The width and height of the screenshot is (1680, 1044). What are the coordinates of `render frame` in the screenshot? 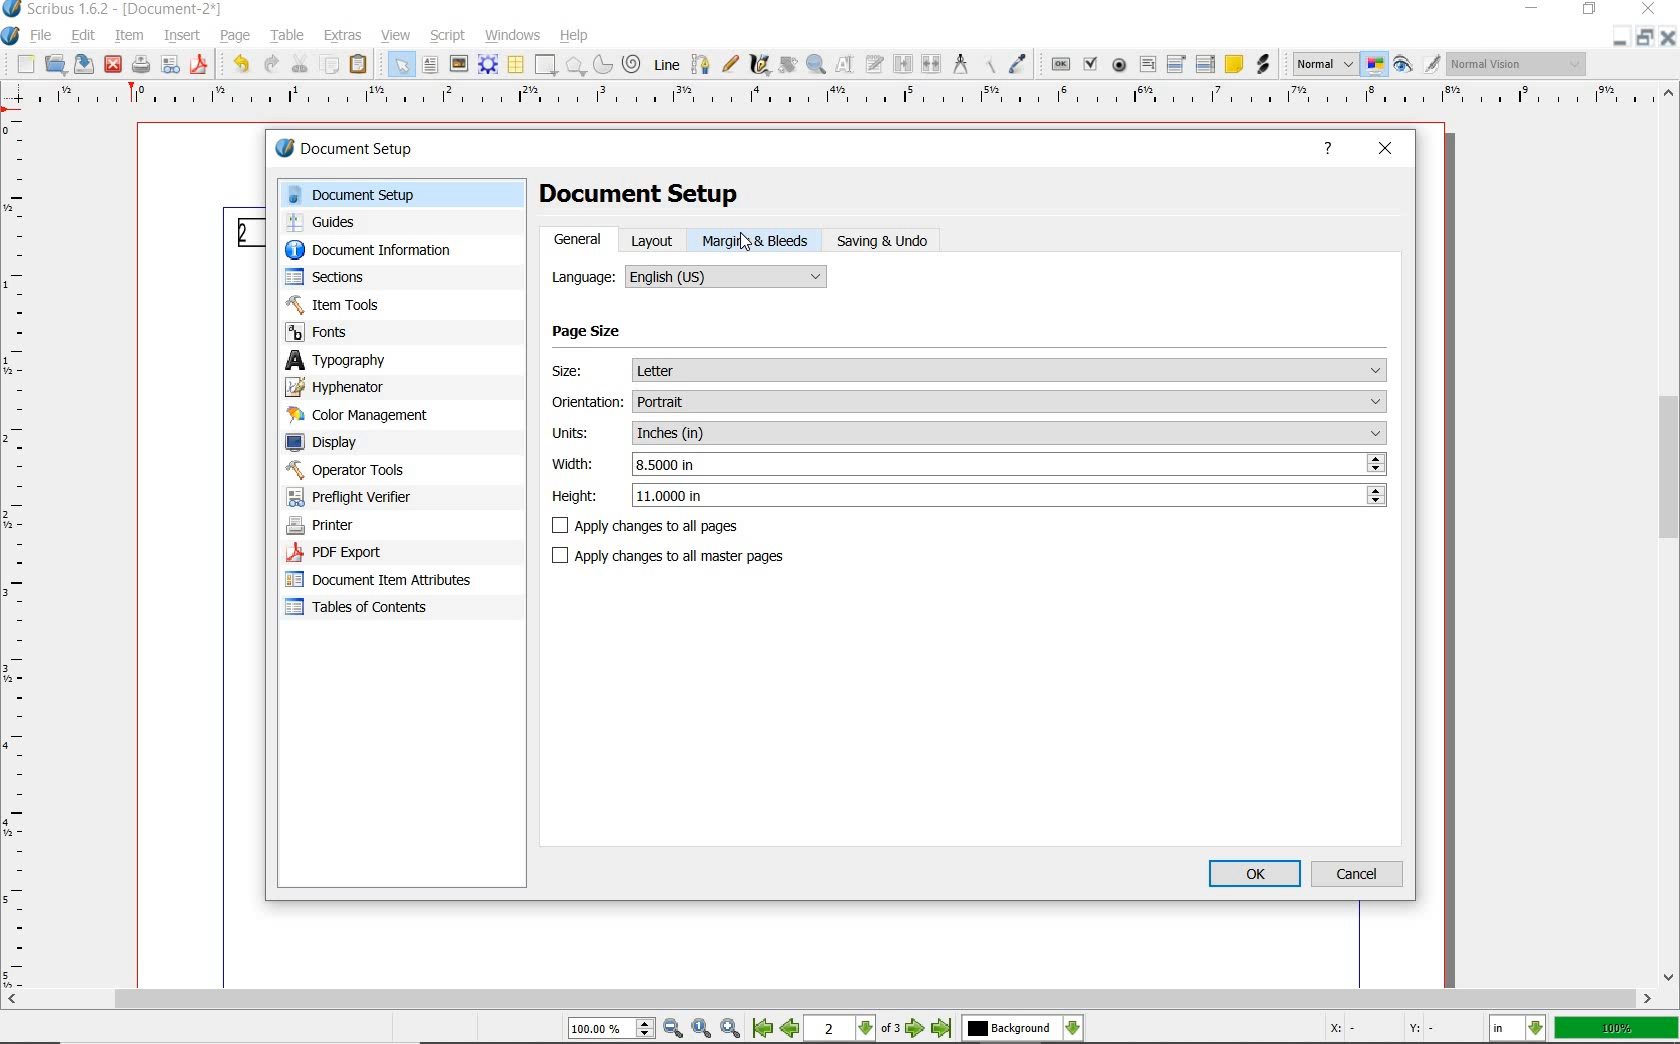 It's located at (488, 63).